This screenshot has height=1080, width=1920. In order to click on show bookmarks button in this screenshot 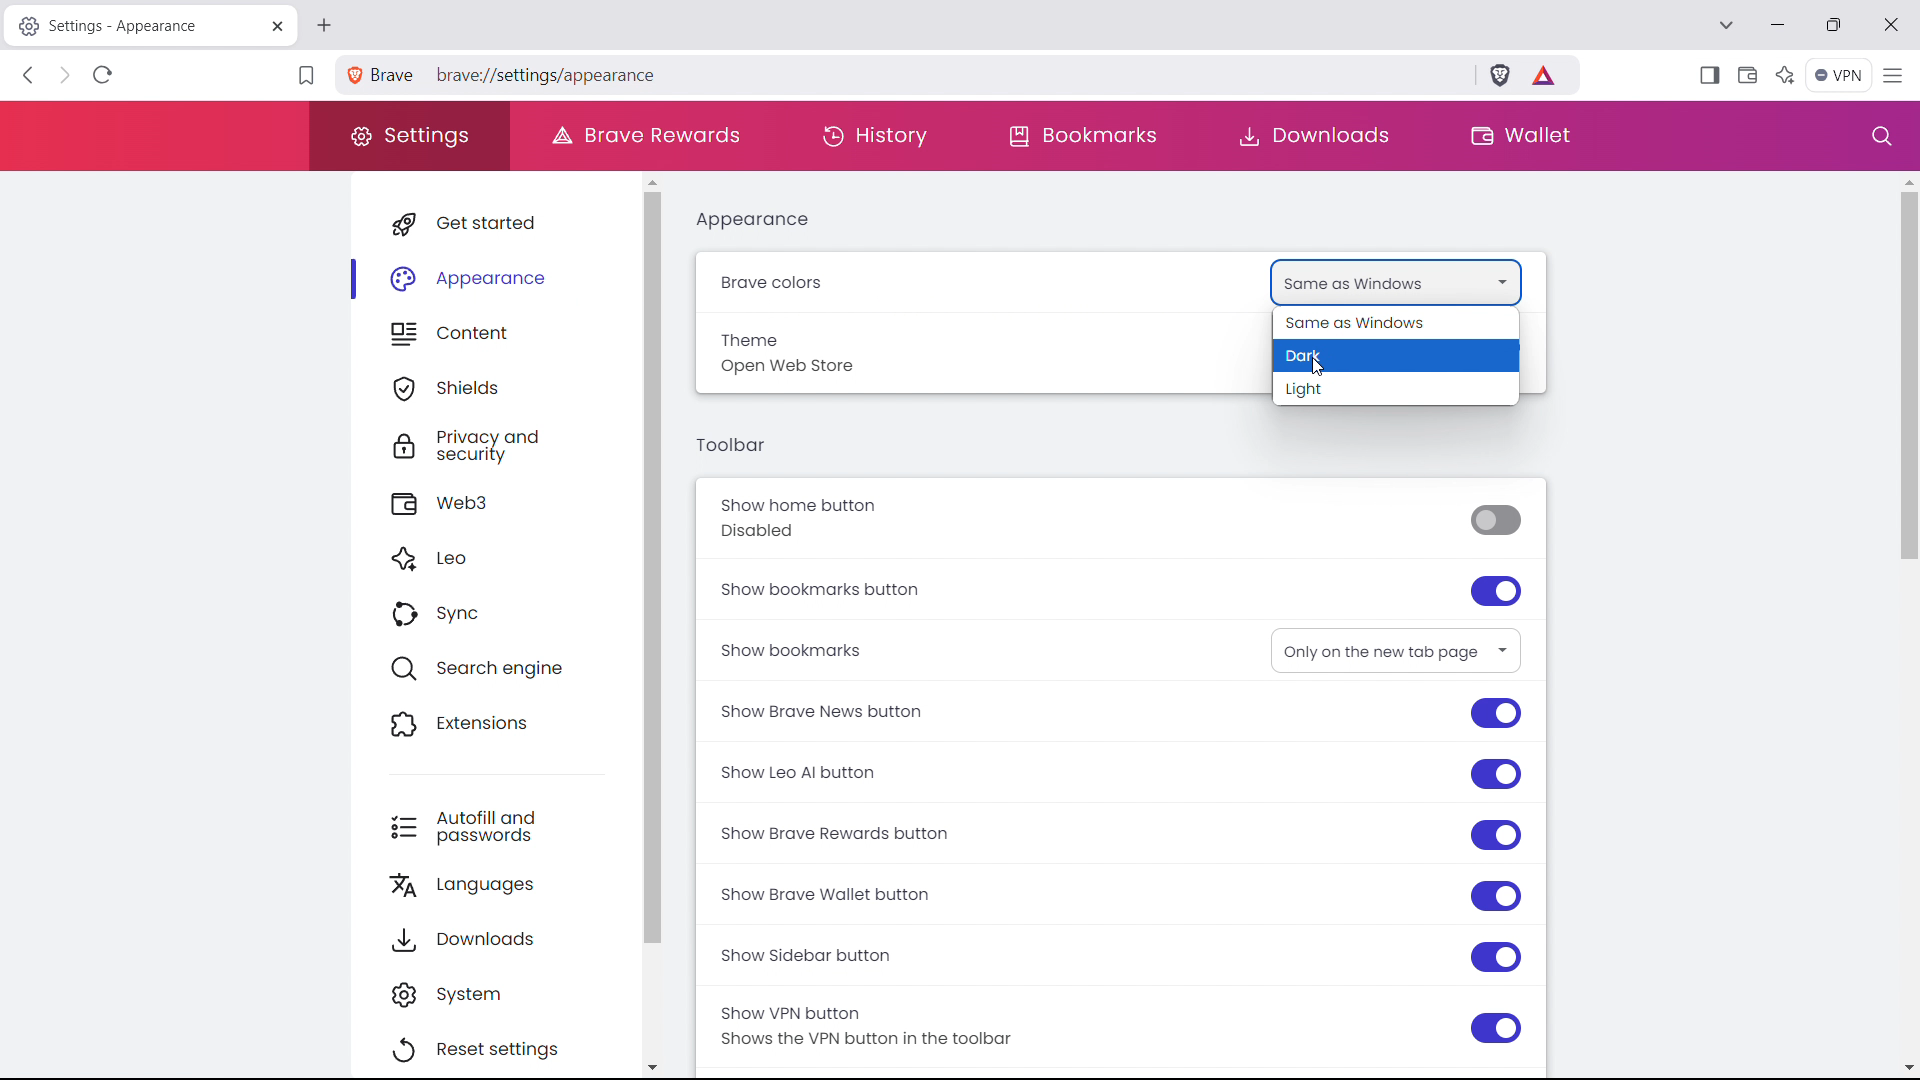, I will do `click(1124, 586)`.